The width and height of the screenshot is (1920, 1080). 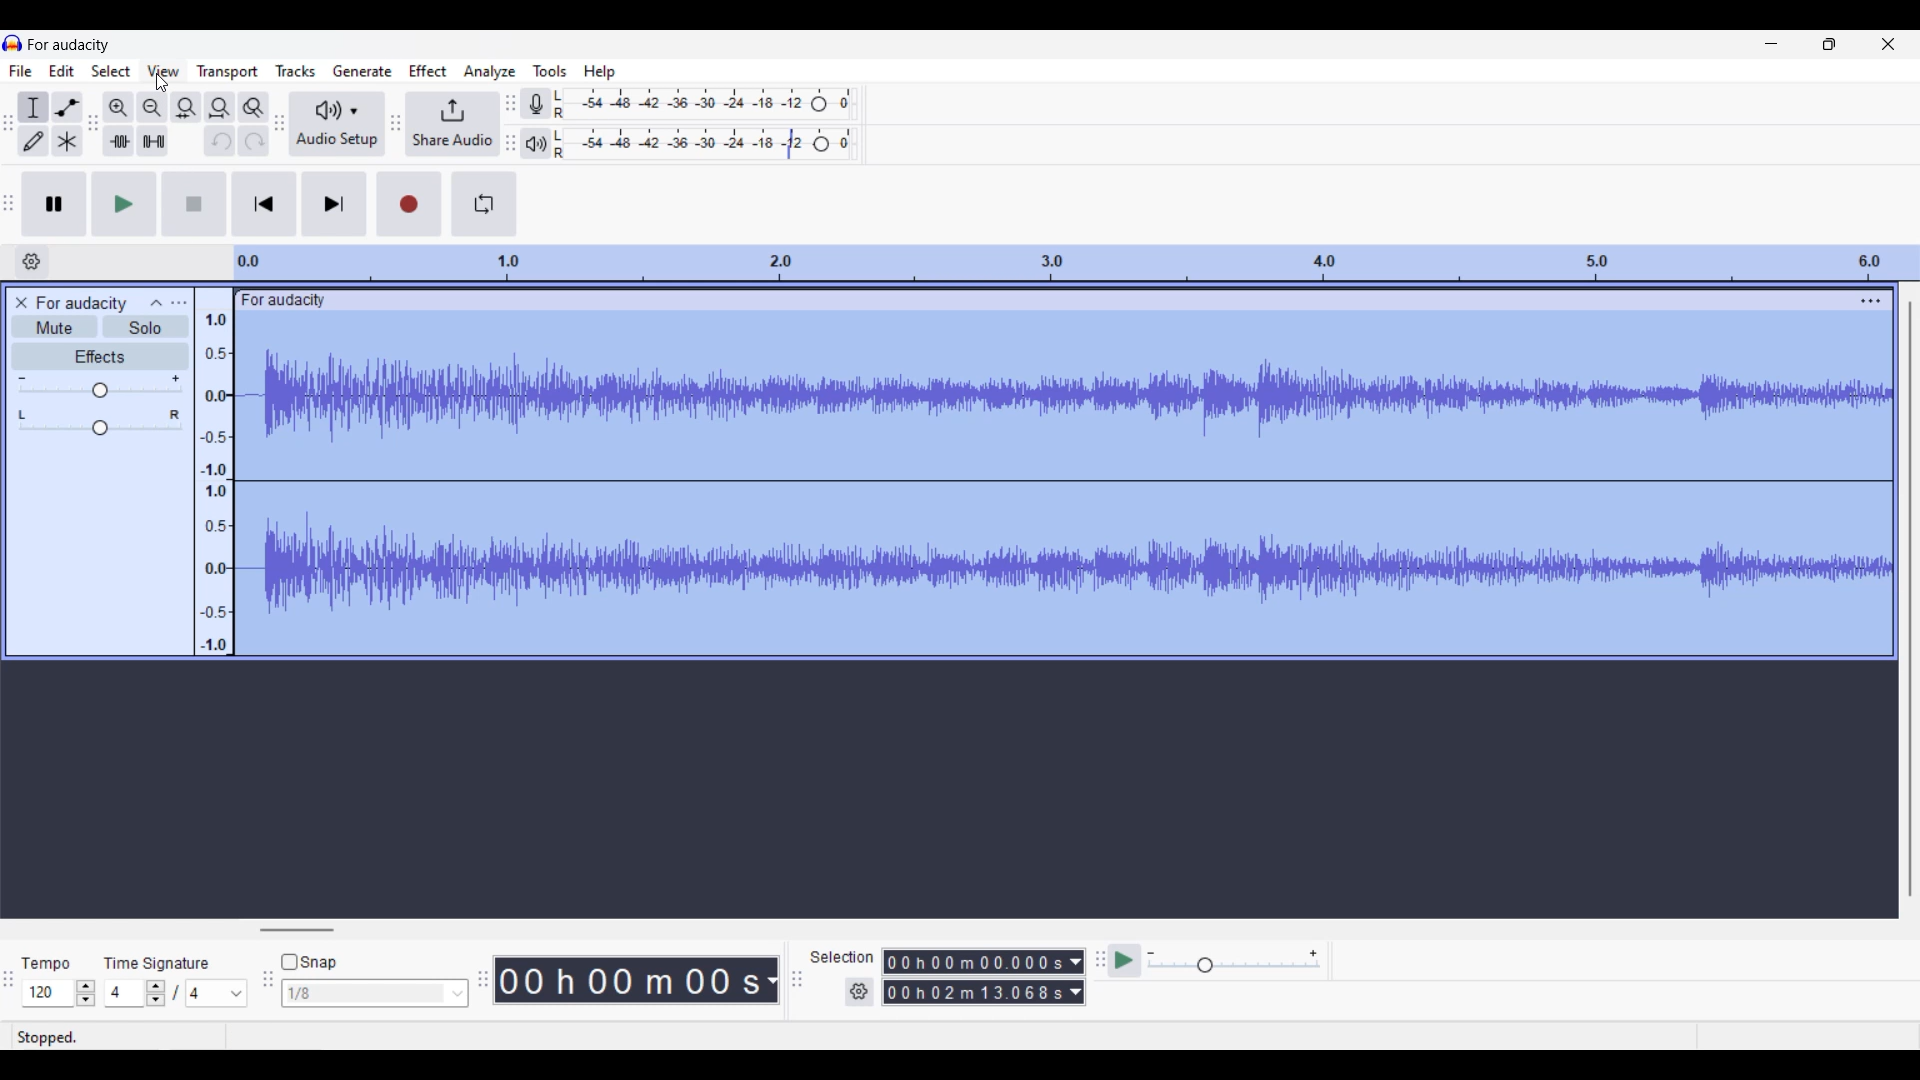 What do you see at coordinates (295, 71) in the screenshot?
I see `Tracks menu` at bounding box center [295, 71].